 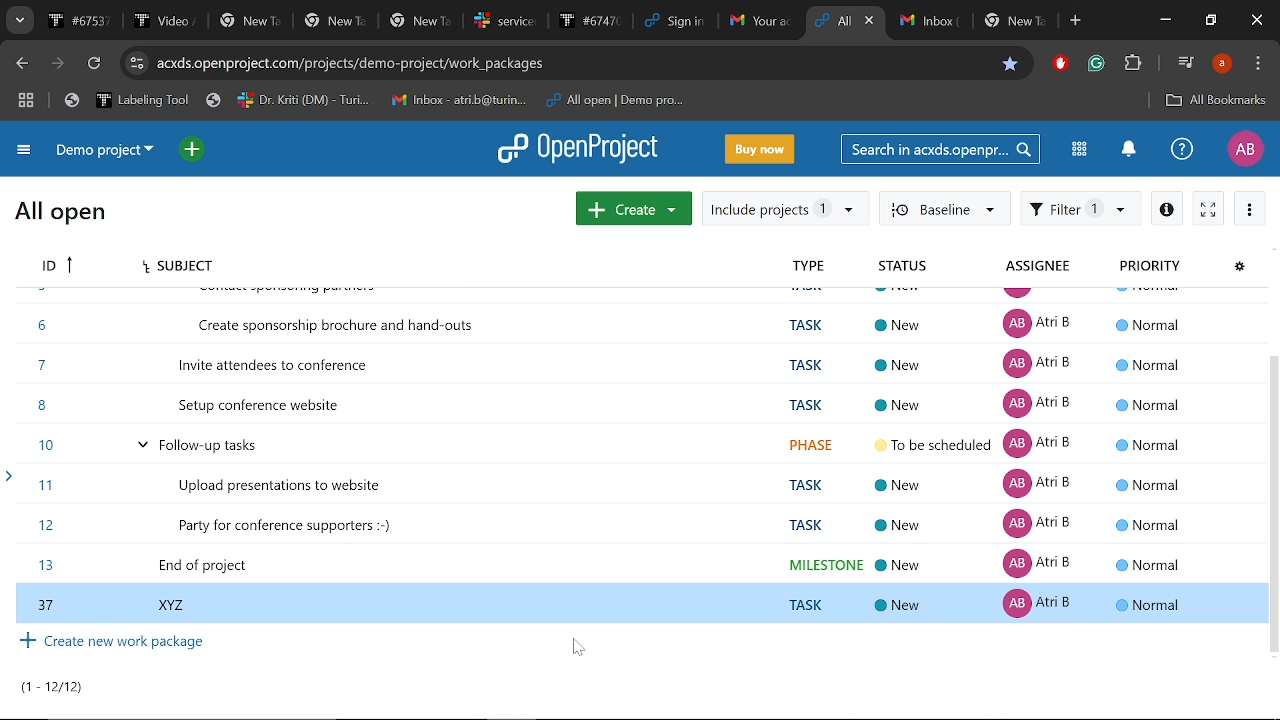 What do you see at coordinates (1078, 151) in the screenshot?
I see `Modules` at bounding box center [1078, 151].